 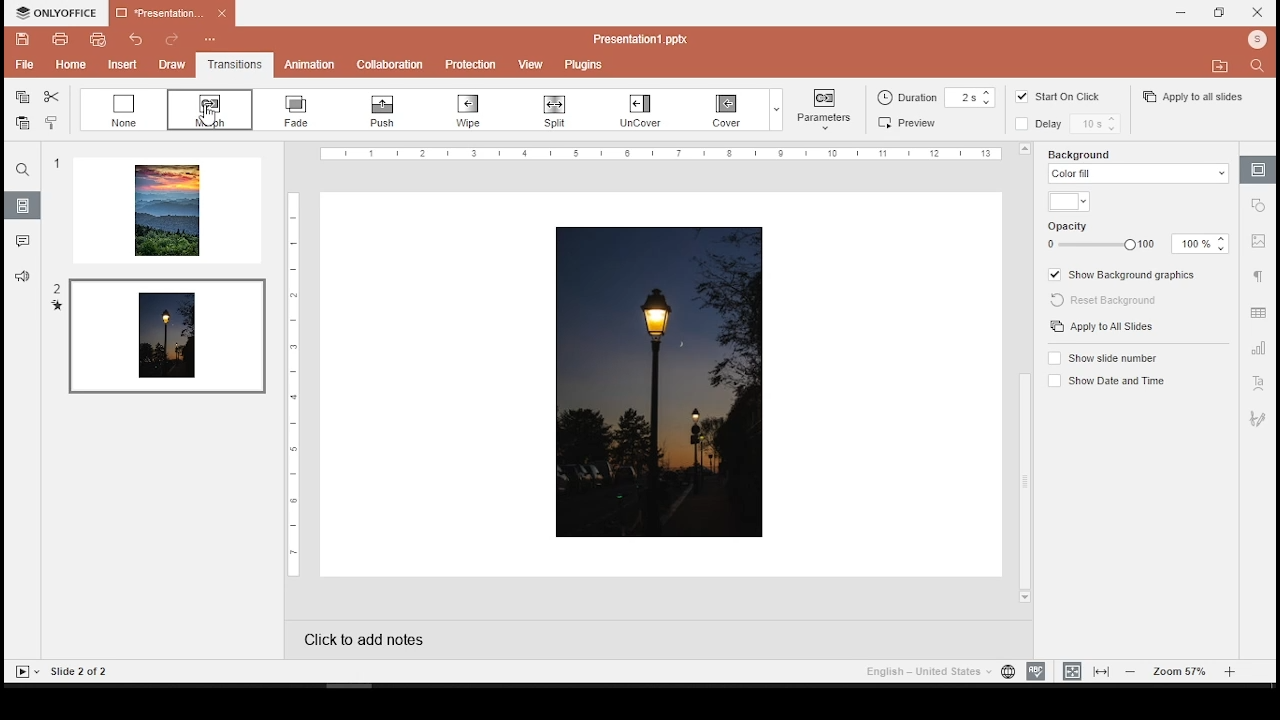 I want to click on font size, so click(x=300, y=109).